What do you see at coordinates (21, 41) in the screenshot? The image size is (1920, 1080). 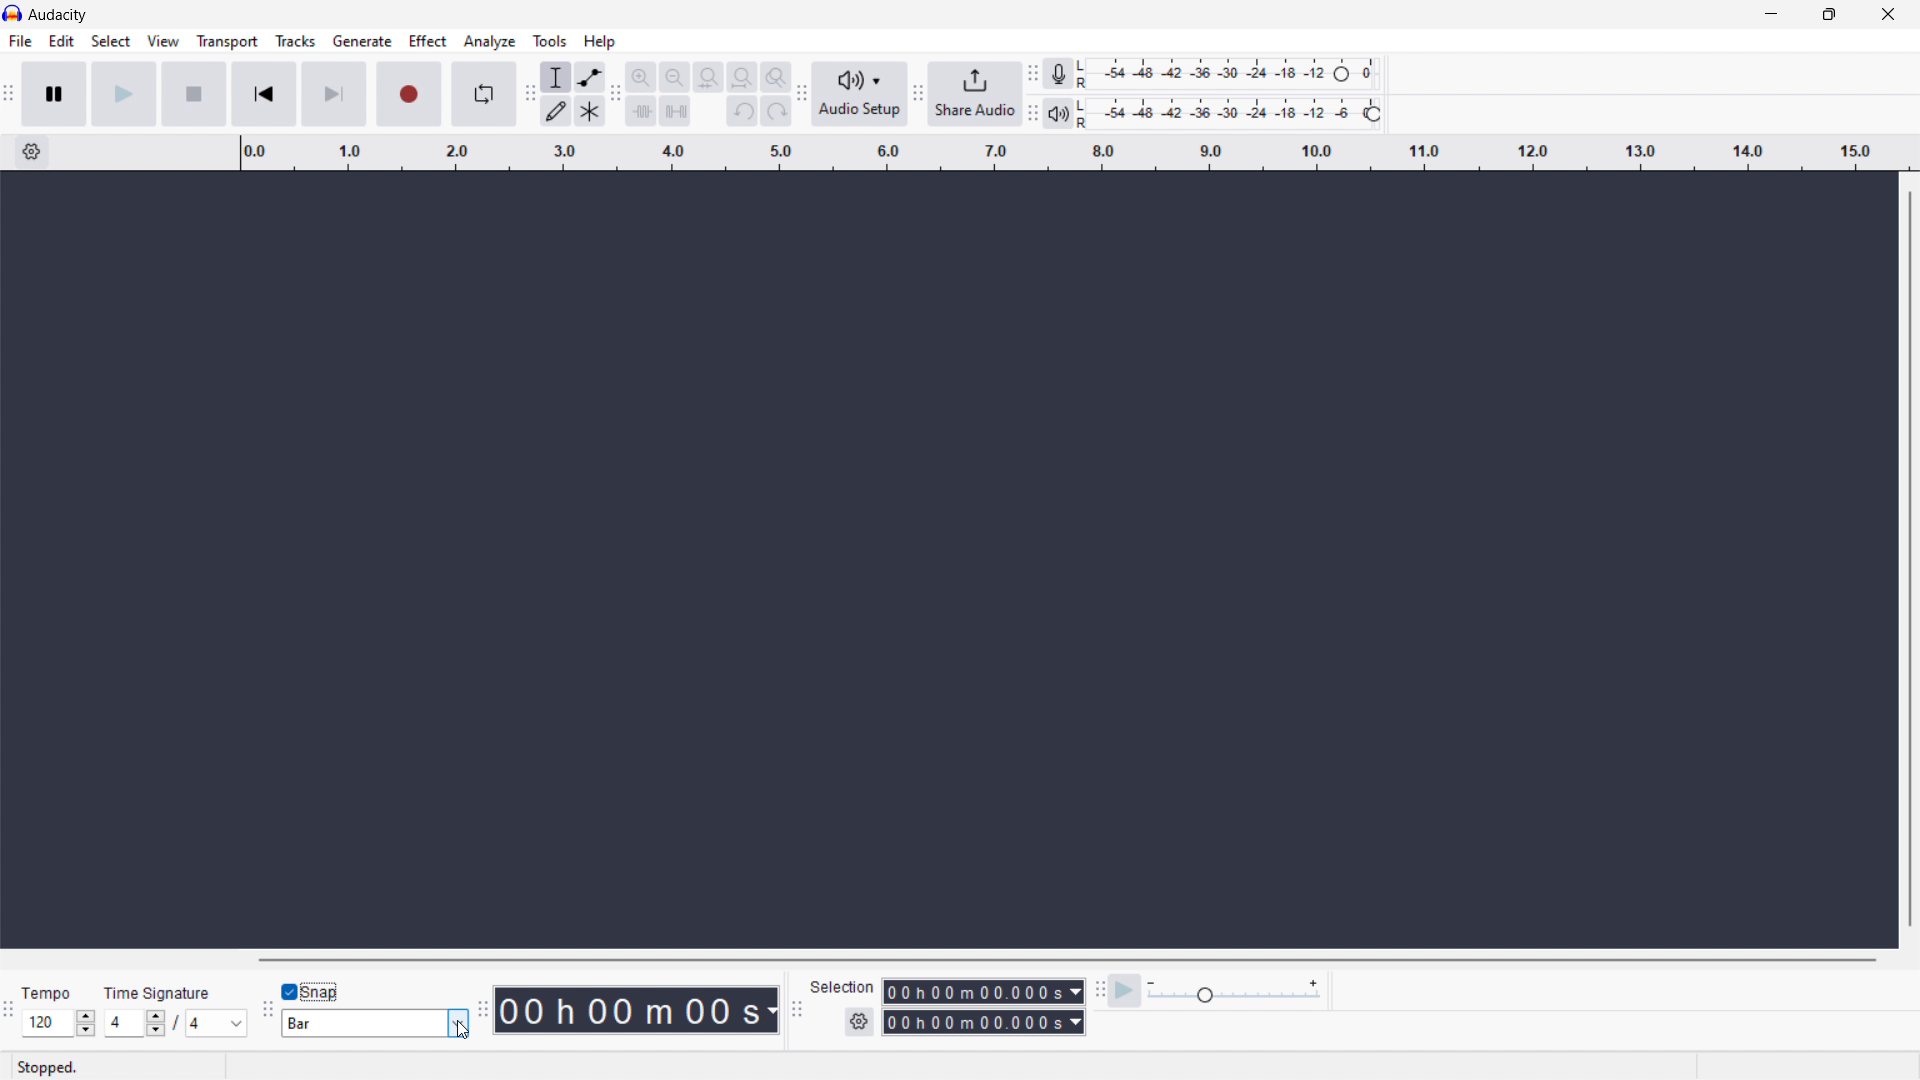 I see `file` at bounding box center [21, 41].